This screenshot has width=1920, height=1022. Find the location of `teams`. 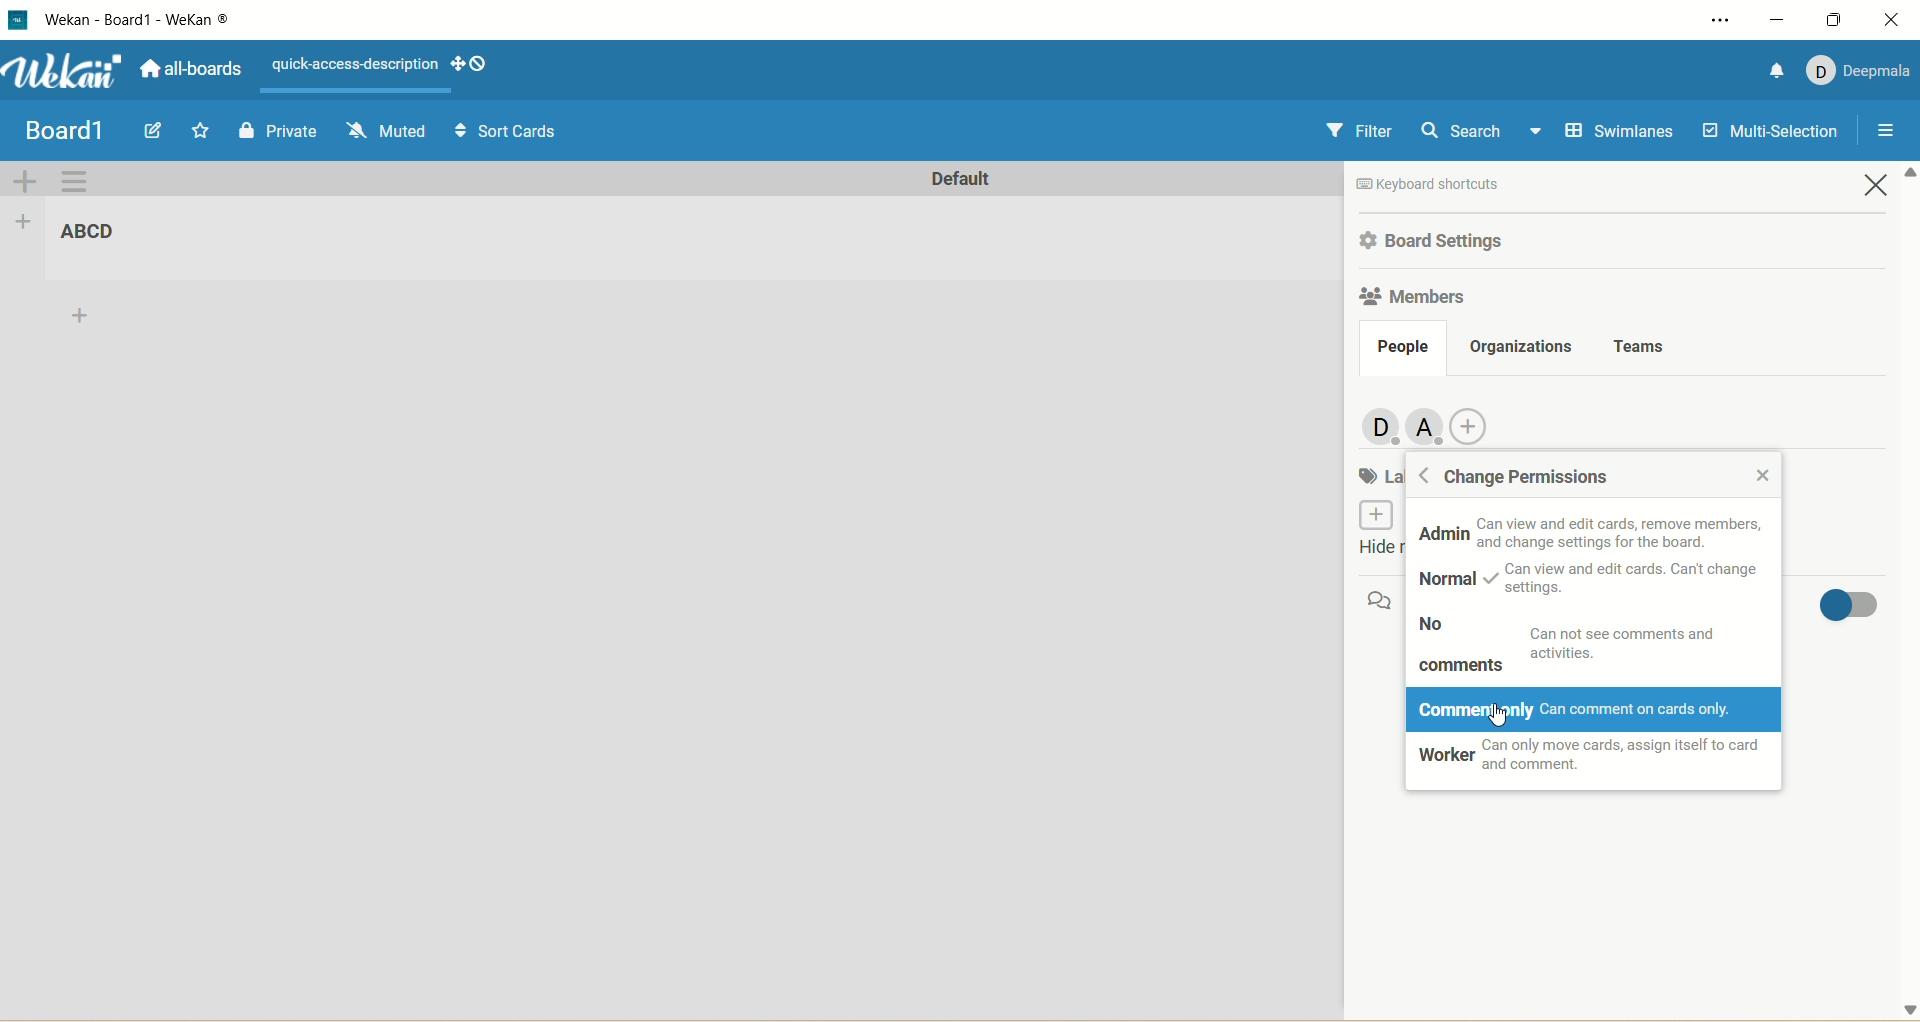

teams is located at coordinates (1642, 343).